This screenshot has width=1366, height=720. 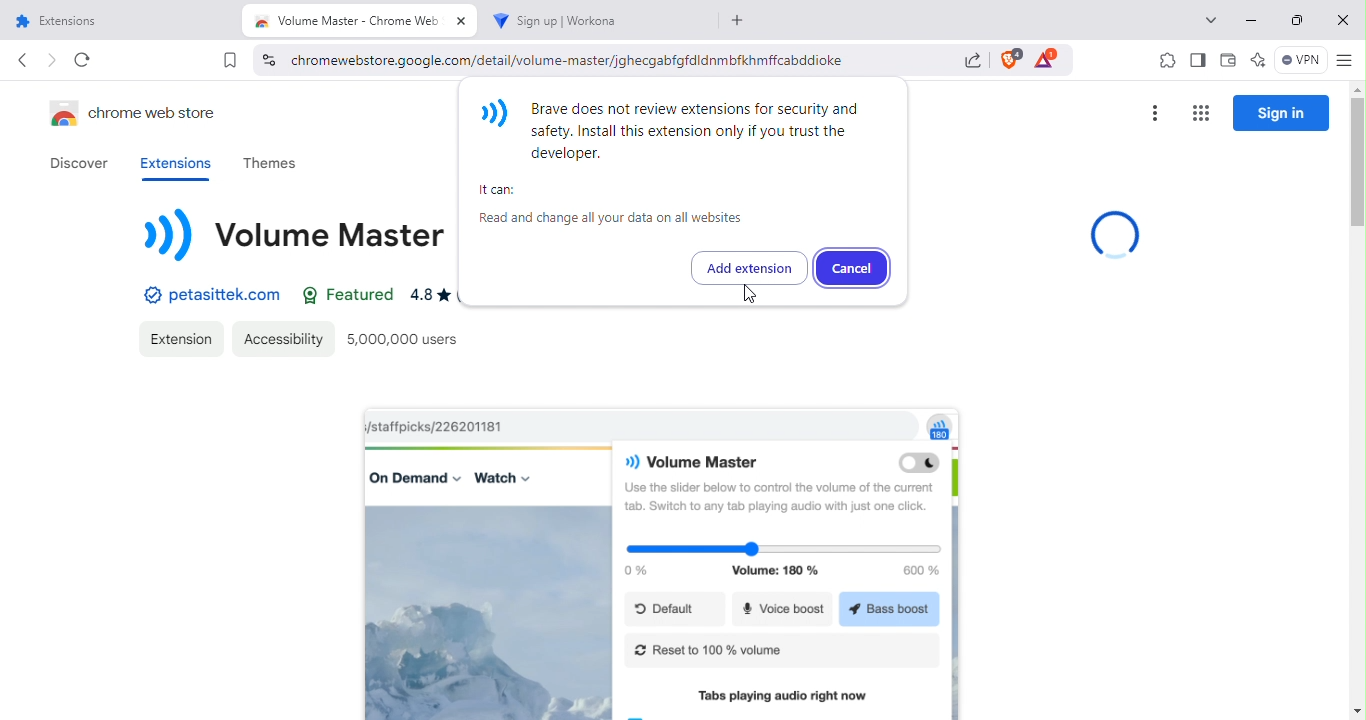 What do you see at coordinates (209, 297) in the screenshot?
I see `website link ` at bounding box center [209, 297].